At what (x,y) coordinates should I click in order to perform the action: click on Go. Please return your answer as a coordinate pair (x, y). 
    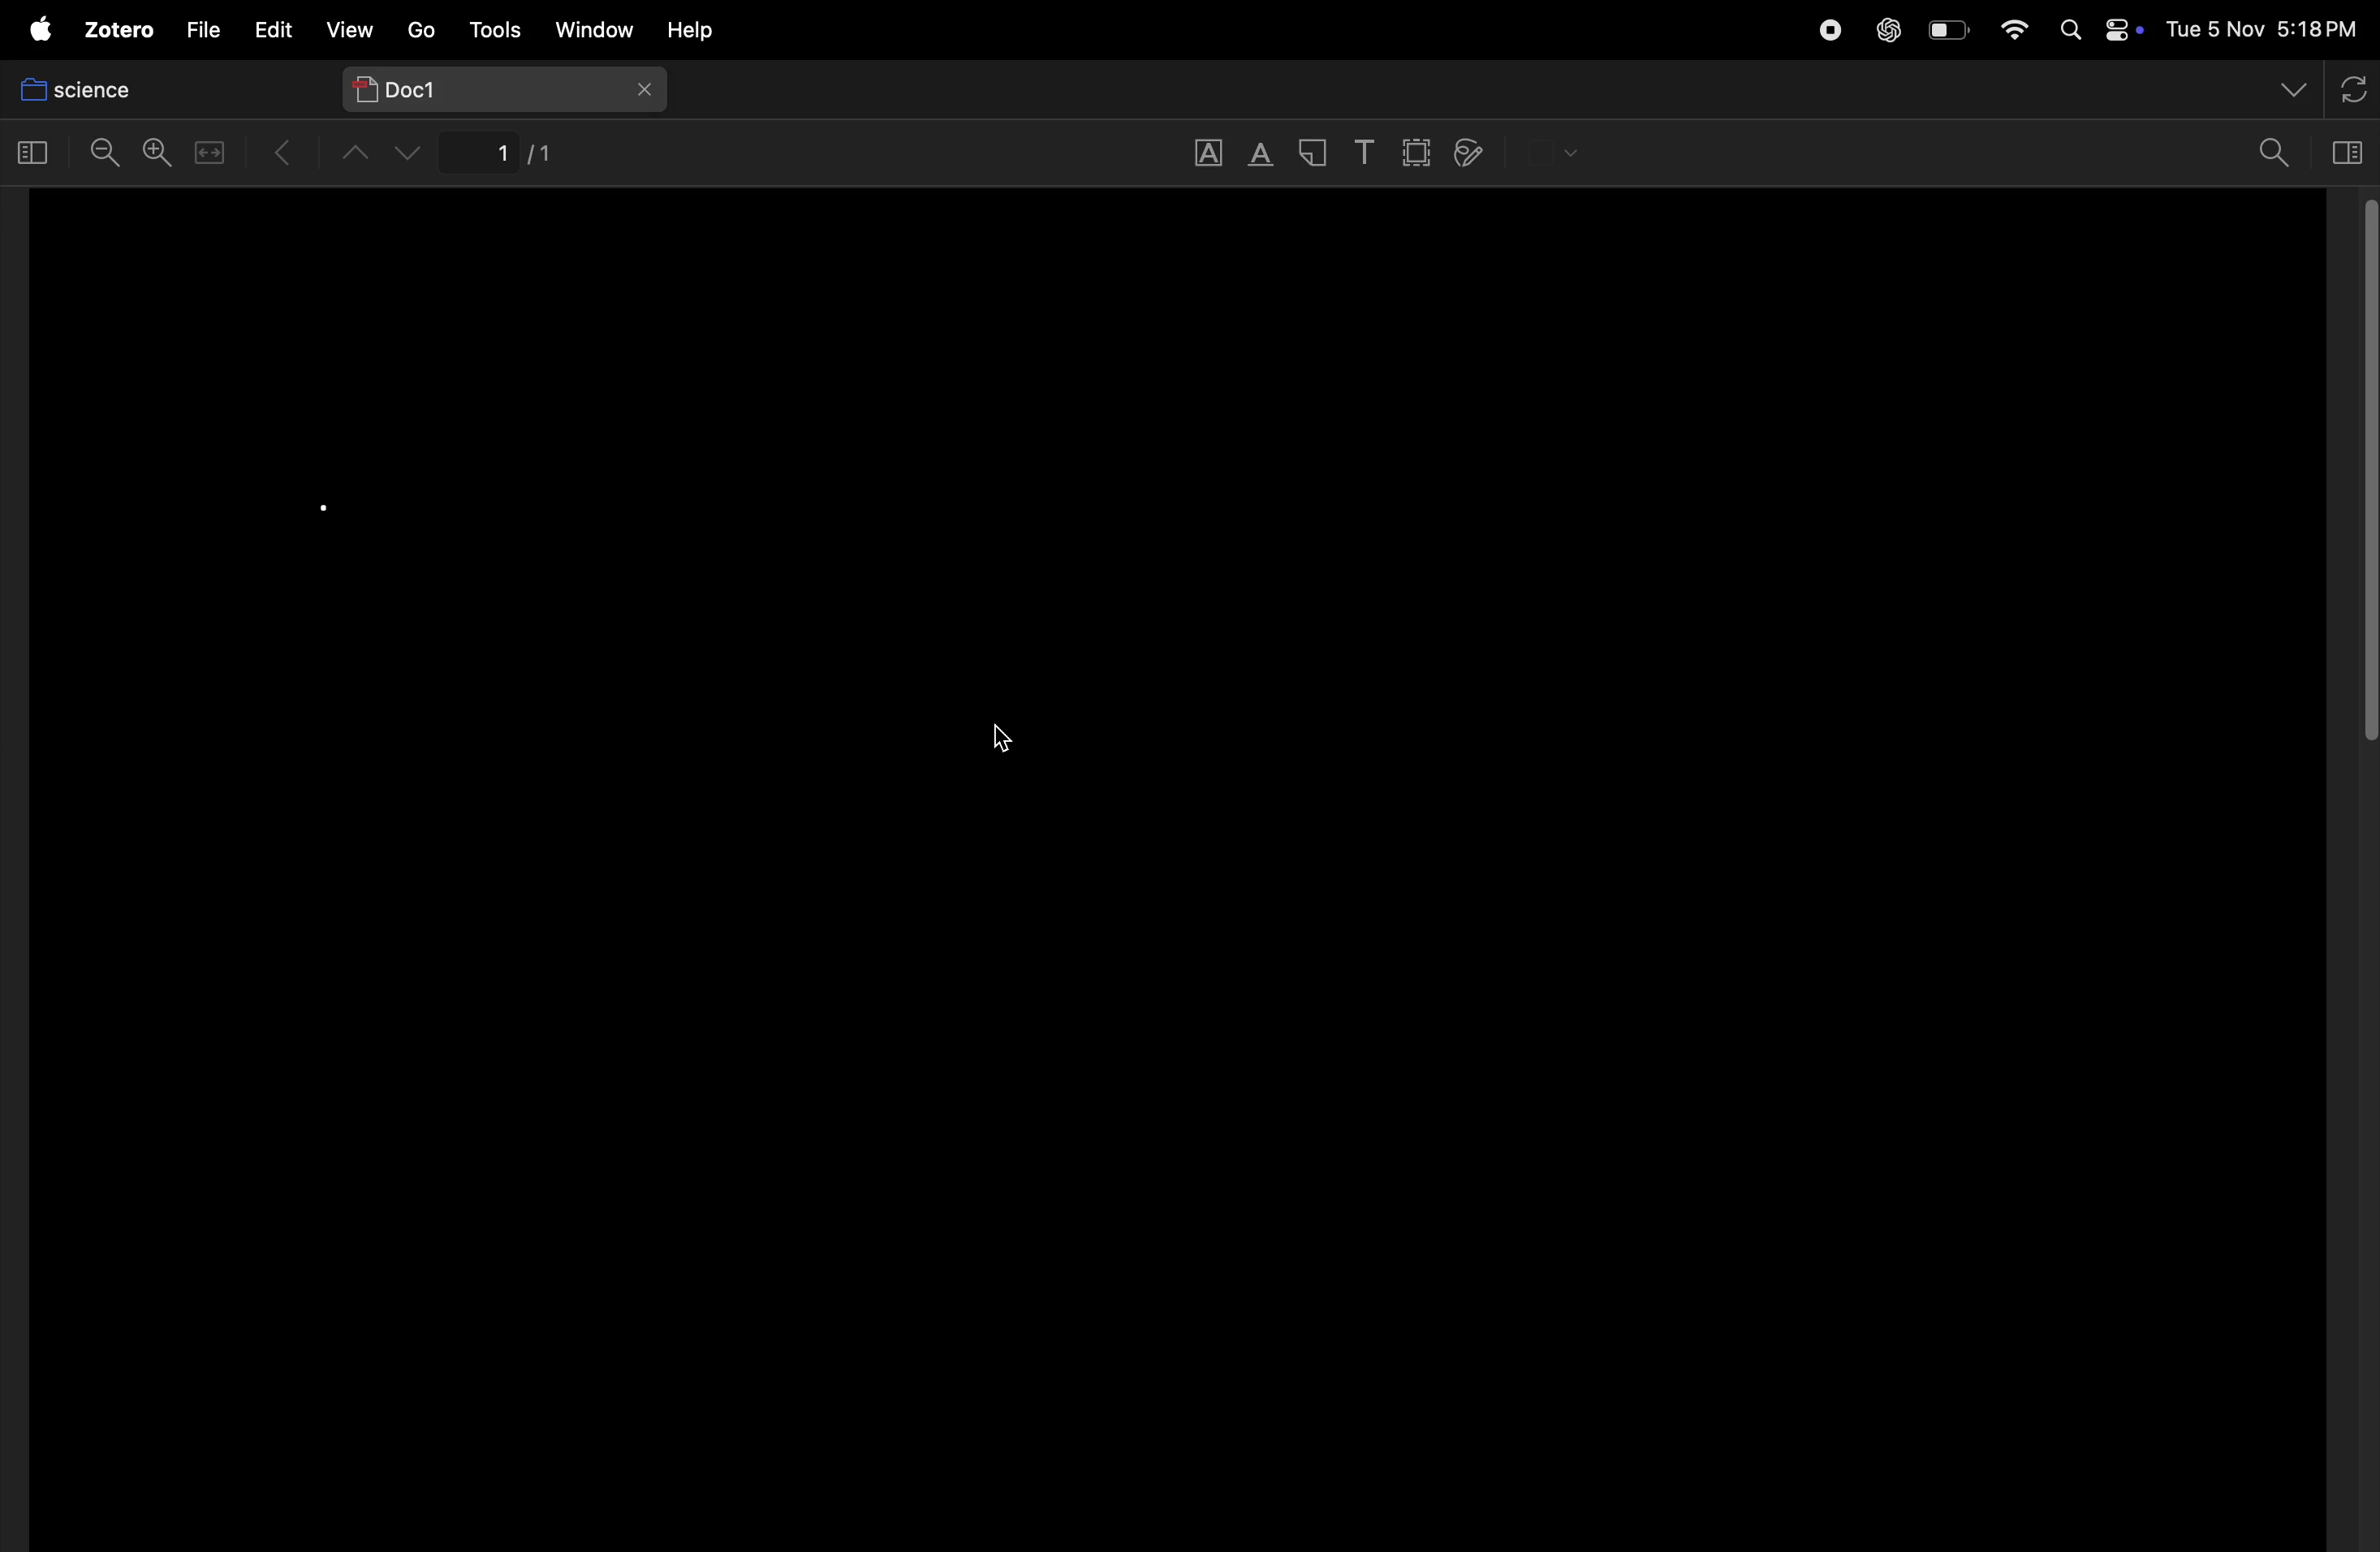
    Looking at the image, I should click on (425, 34).